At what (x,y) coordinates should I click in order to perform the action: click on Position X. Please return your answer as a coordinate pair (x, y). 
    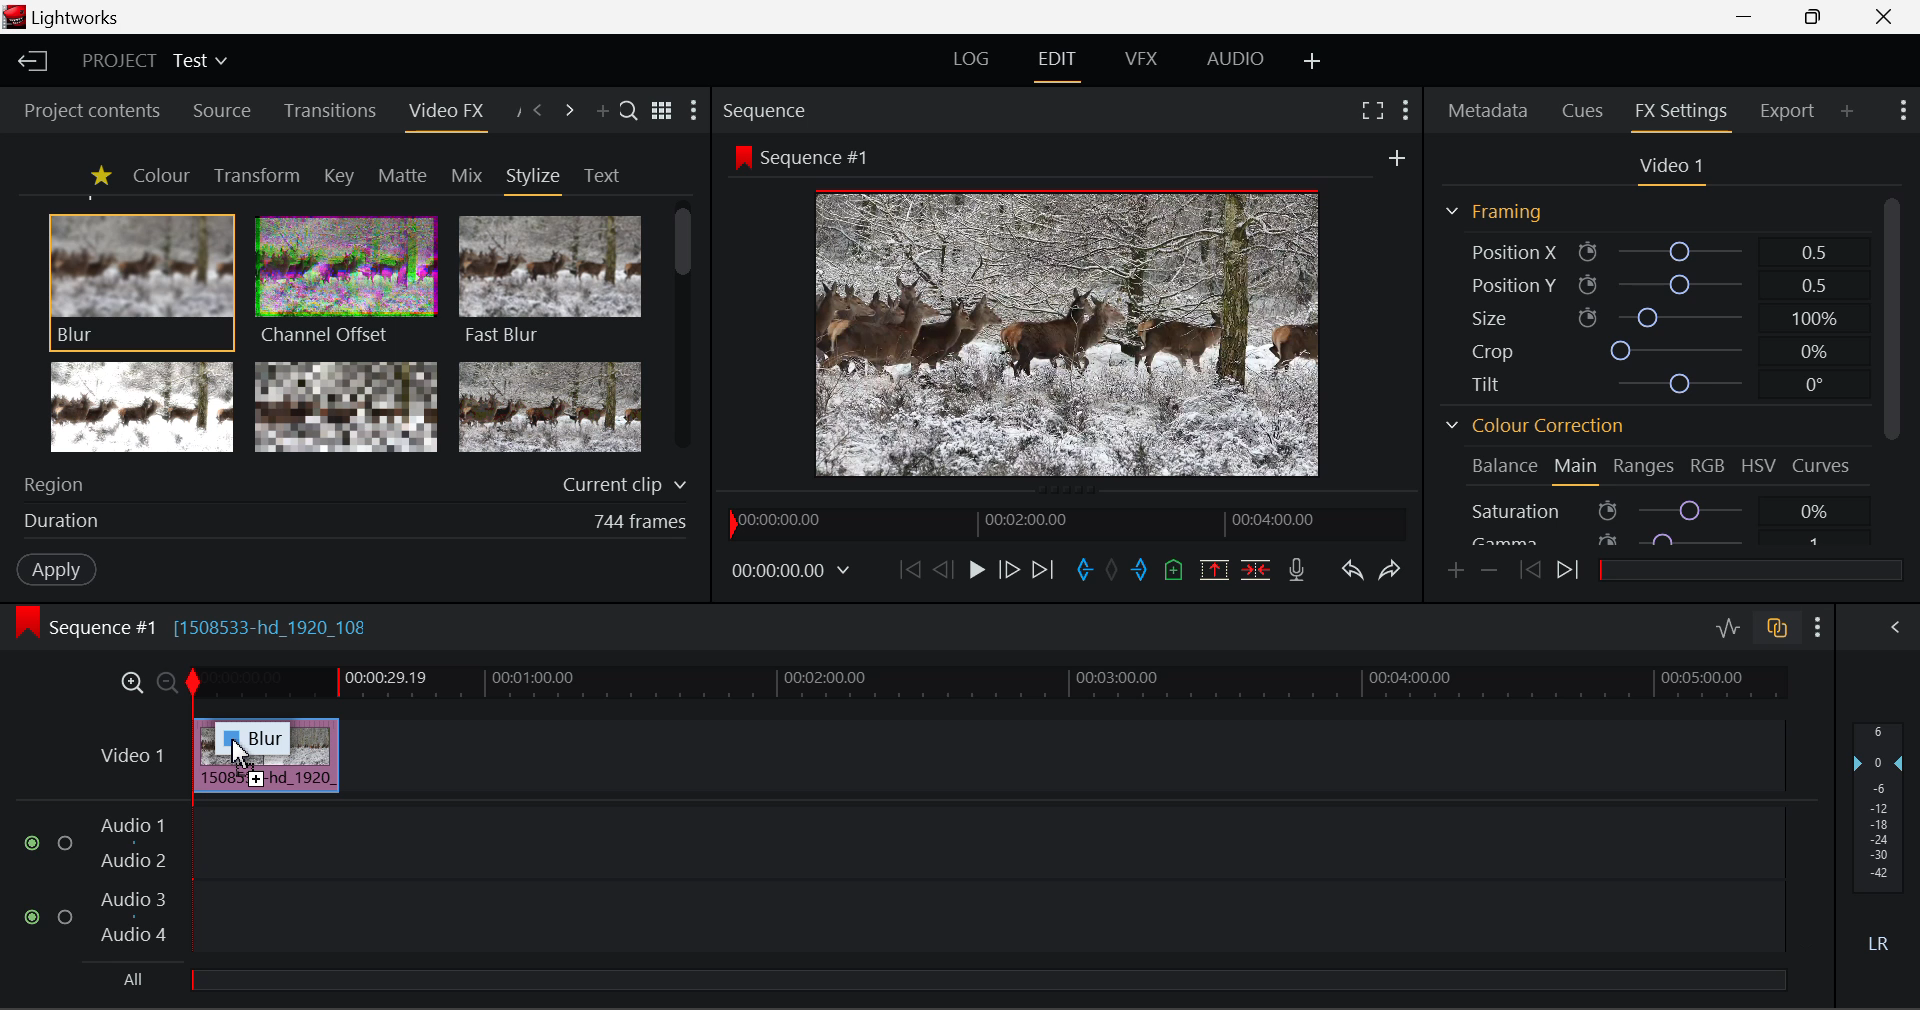
    Looking at the image, I should click on (1649, 250).